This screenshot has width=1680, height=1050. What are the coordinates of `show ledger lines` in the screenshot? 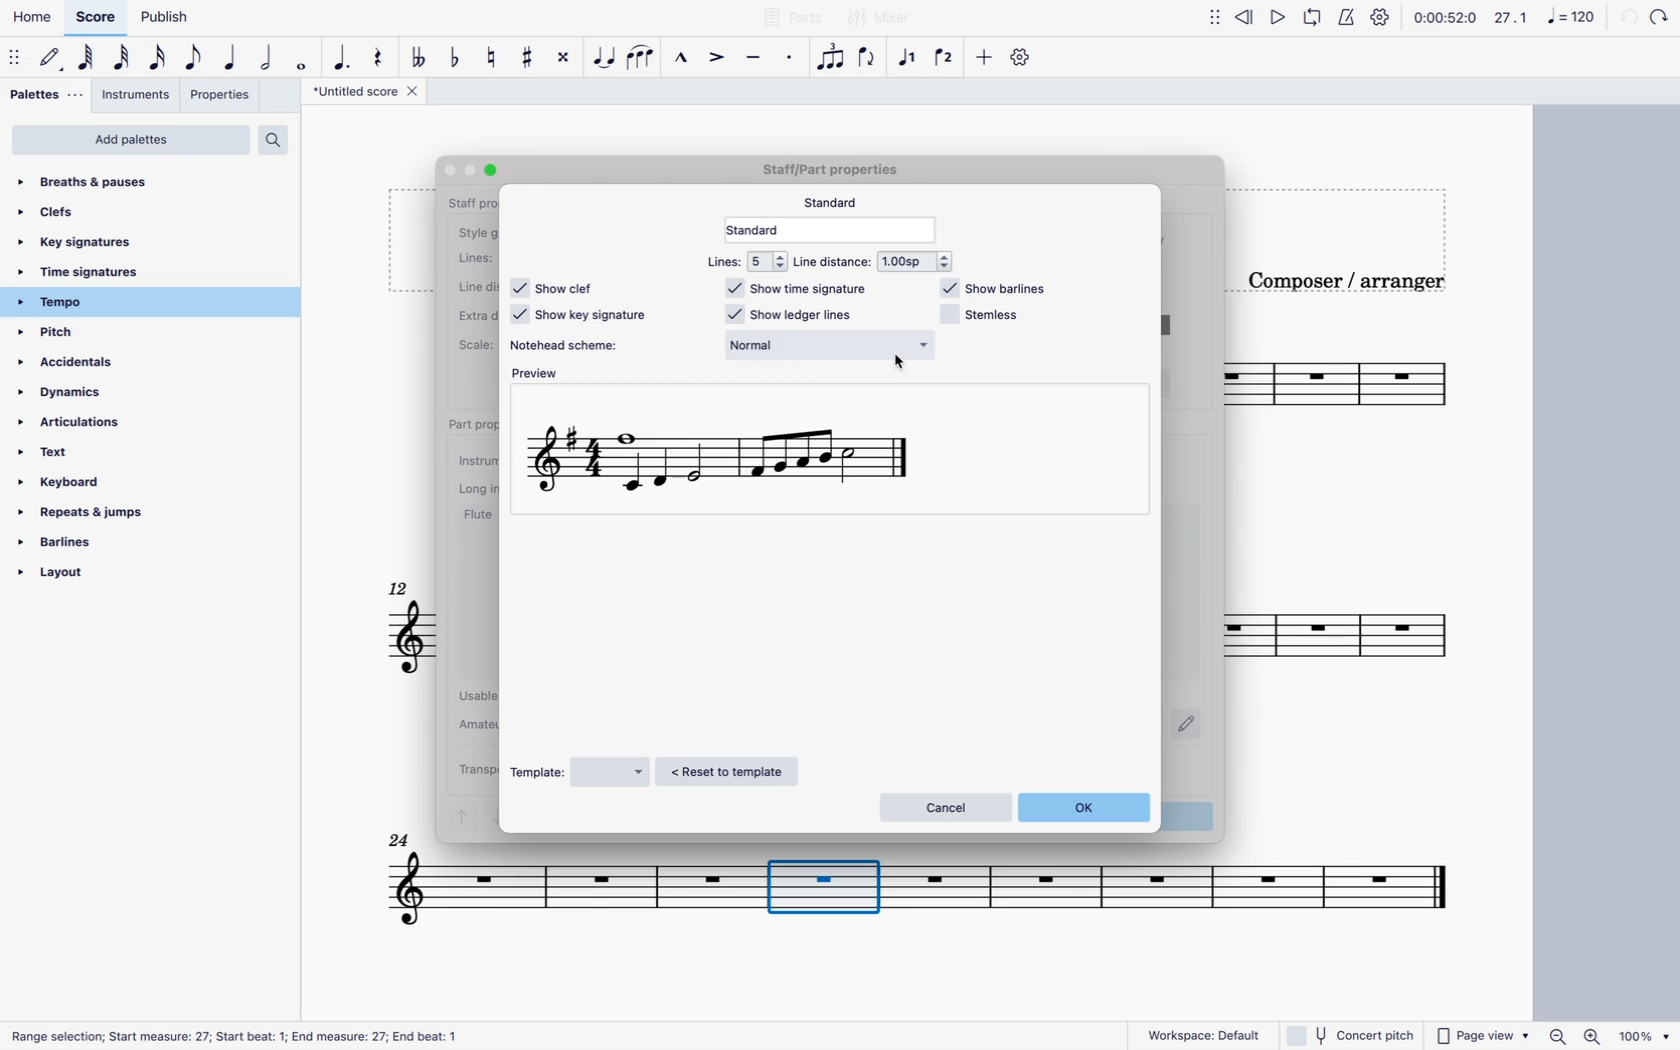 It's located at (790, 315).